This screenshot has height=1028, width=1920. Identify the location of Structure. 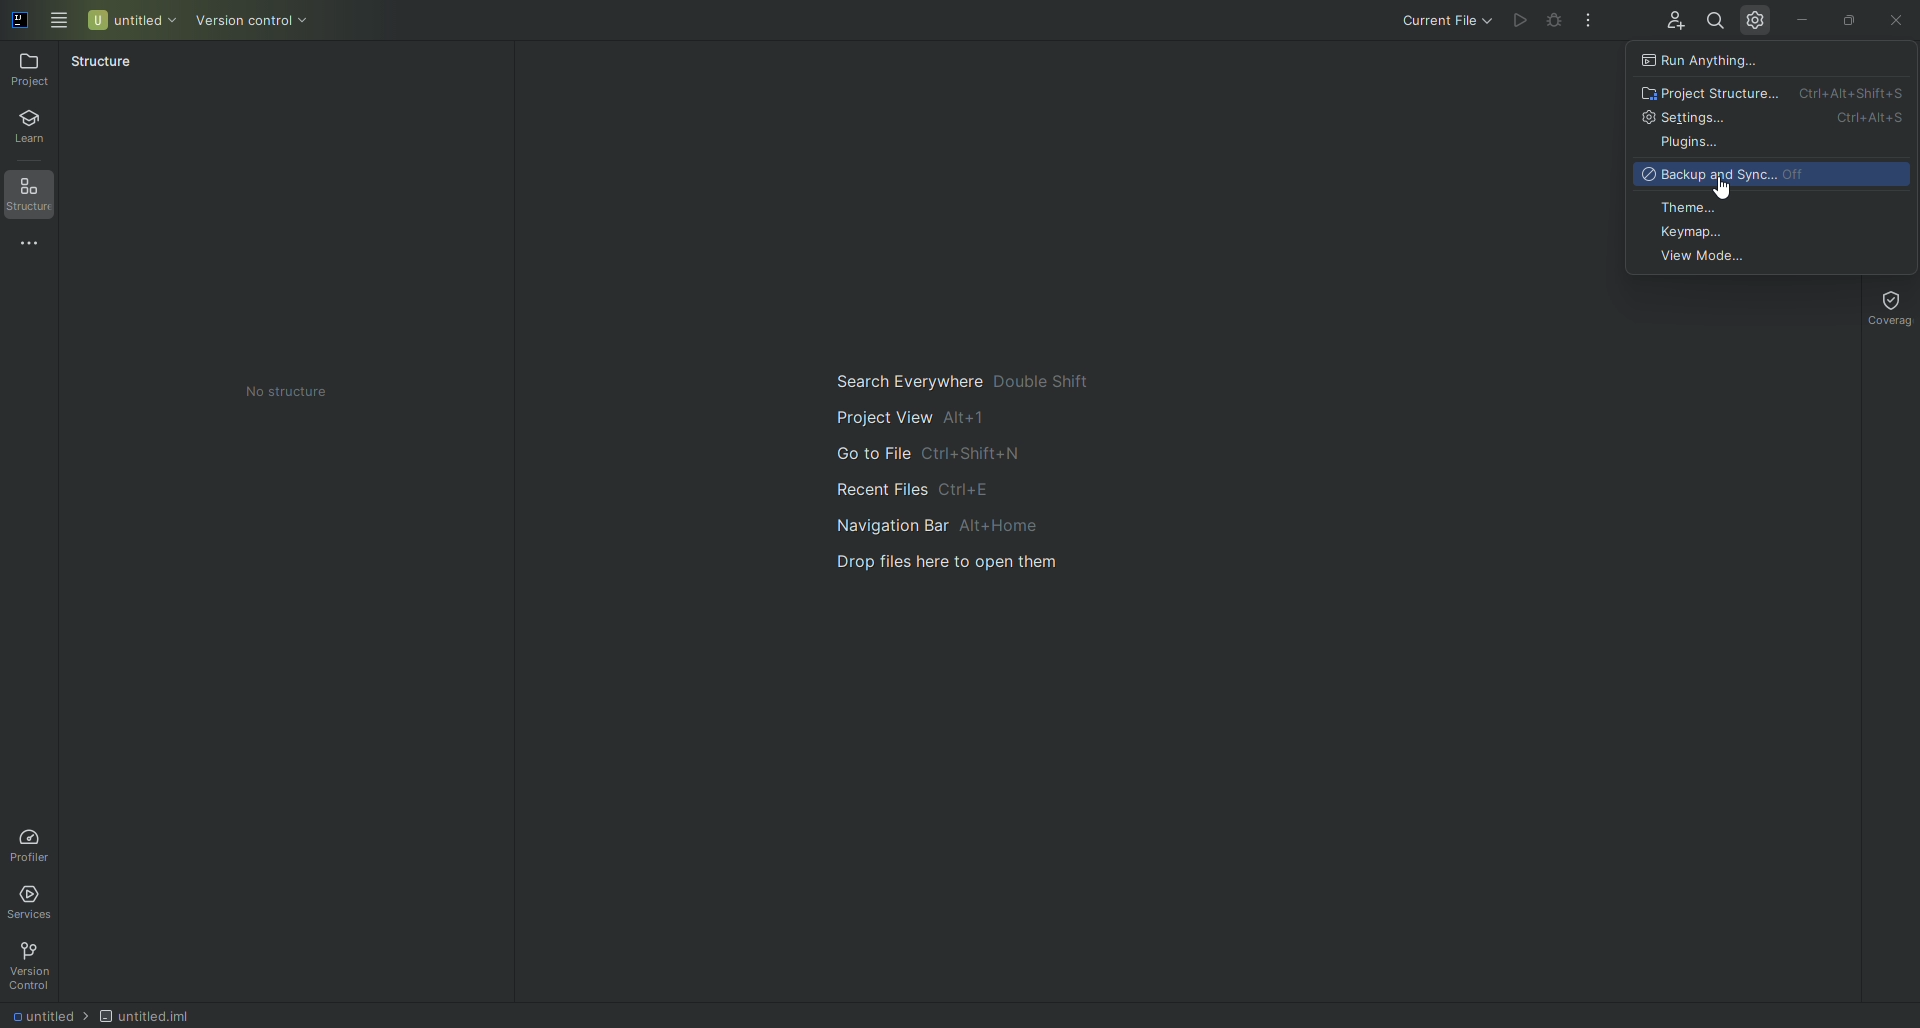
(102, 61).